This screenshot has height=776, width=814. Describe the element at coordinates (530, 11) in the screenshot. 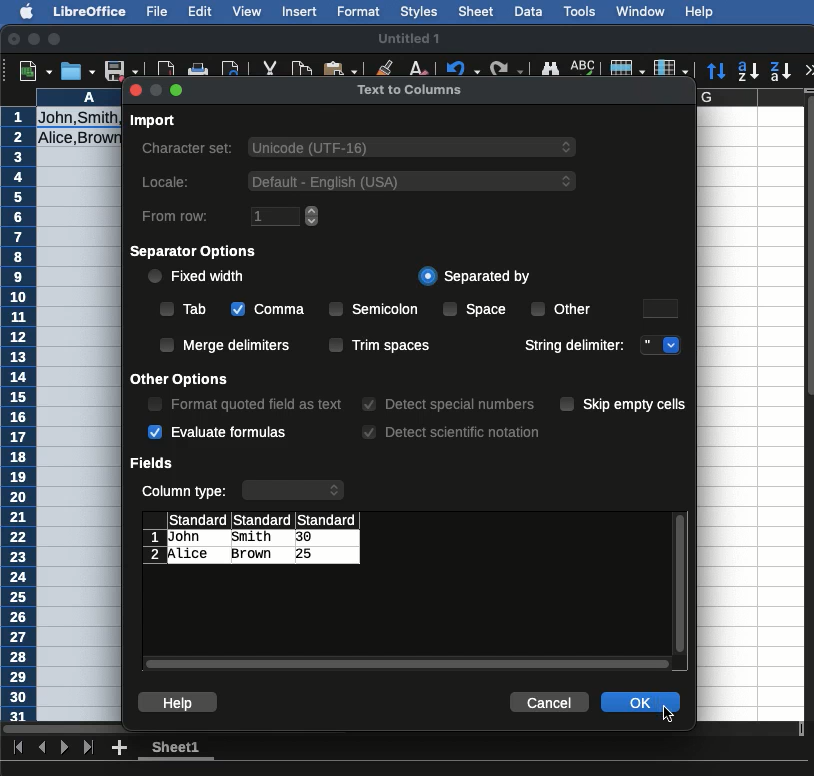

I see `Data` at that location.